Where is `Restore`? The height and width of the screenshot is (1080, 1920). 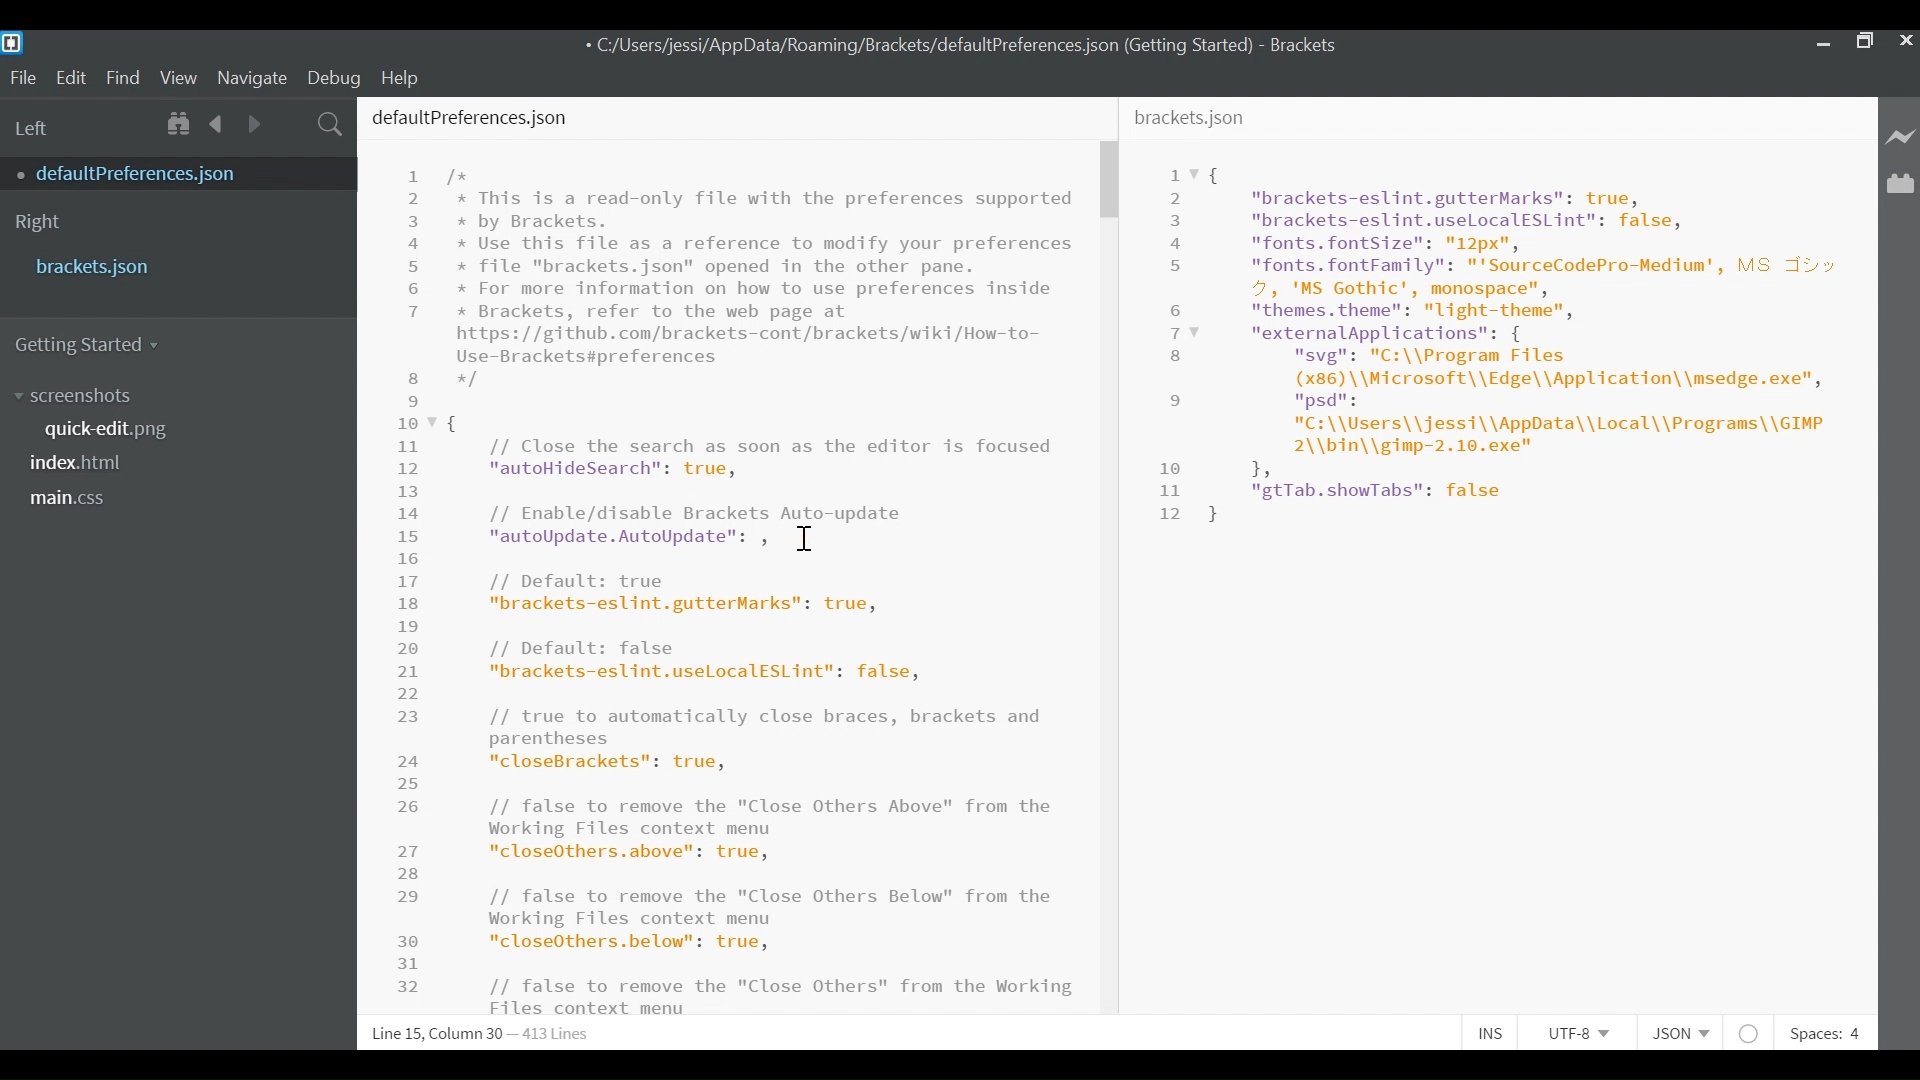 Restore is located at coordinates (1865, 40).